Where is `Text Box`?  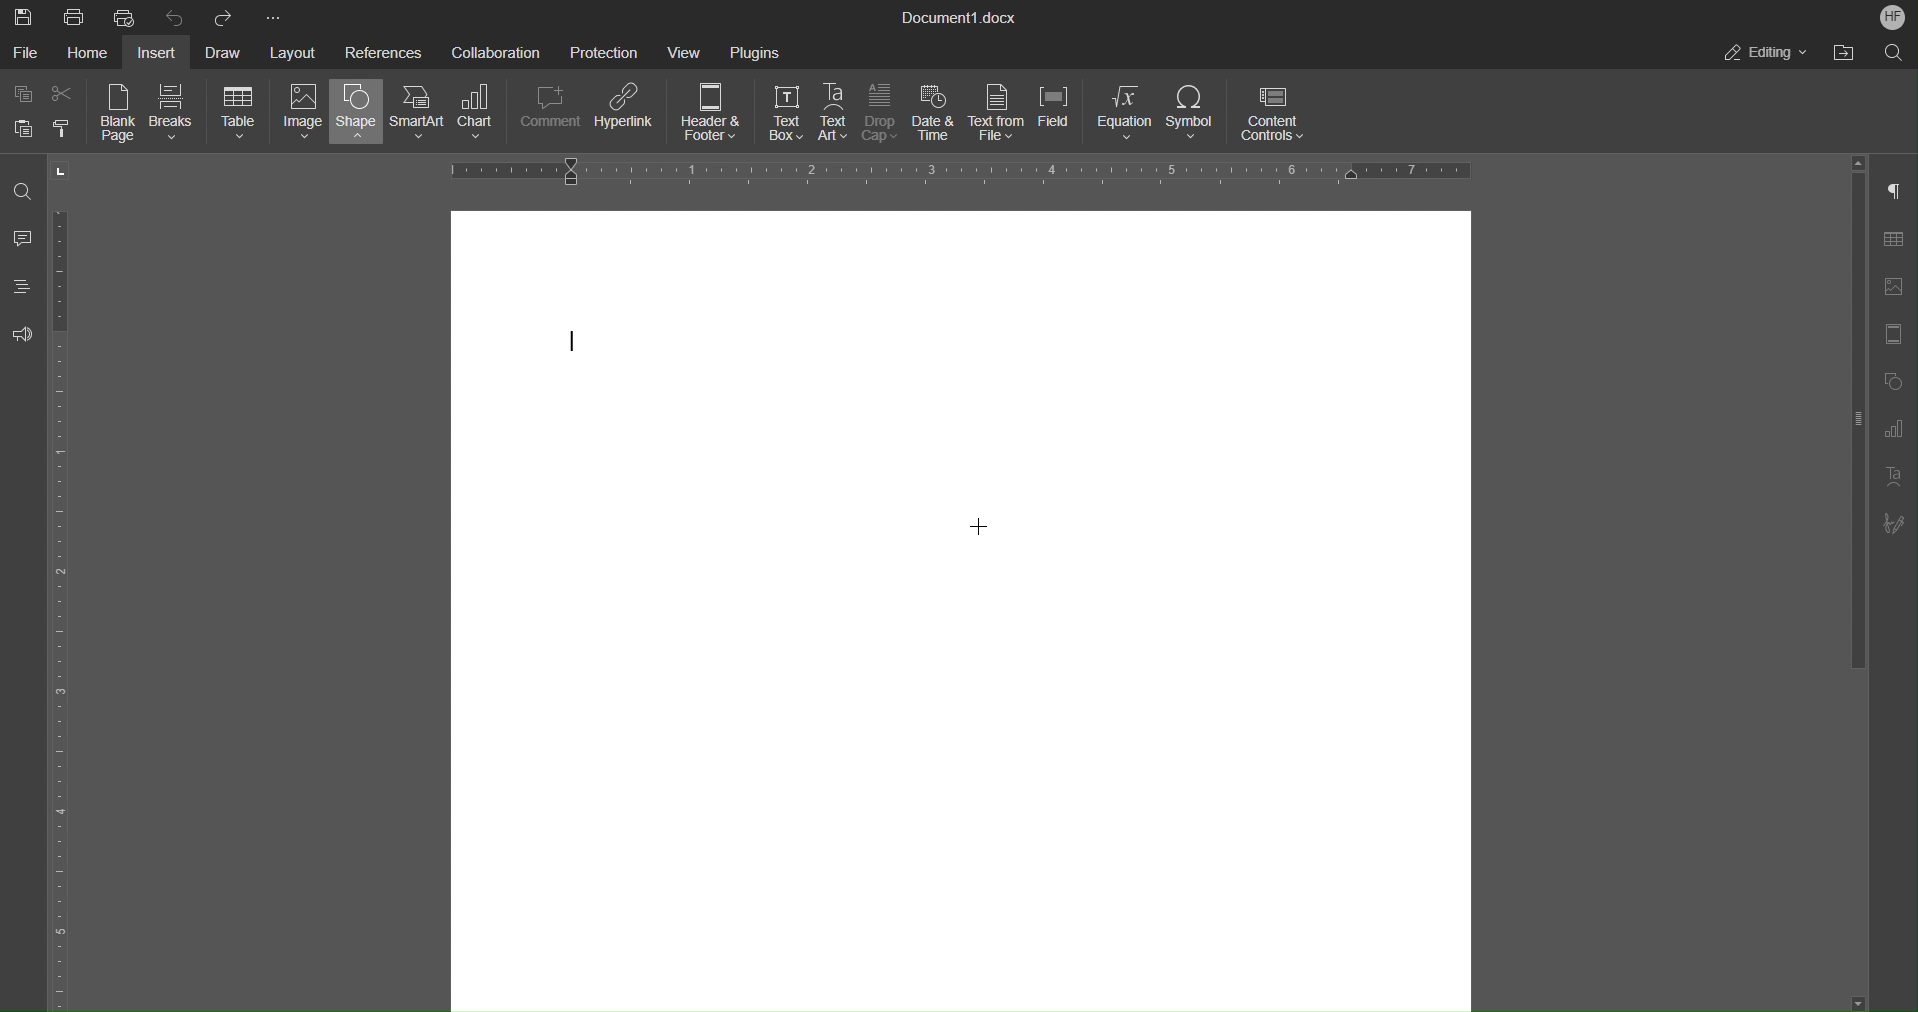 Text Box is located at coordinates (779, 115).